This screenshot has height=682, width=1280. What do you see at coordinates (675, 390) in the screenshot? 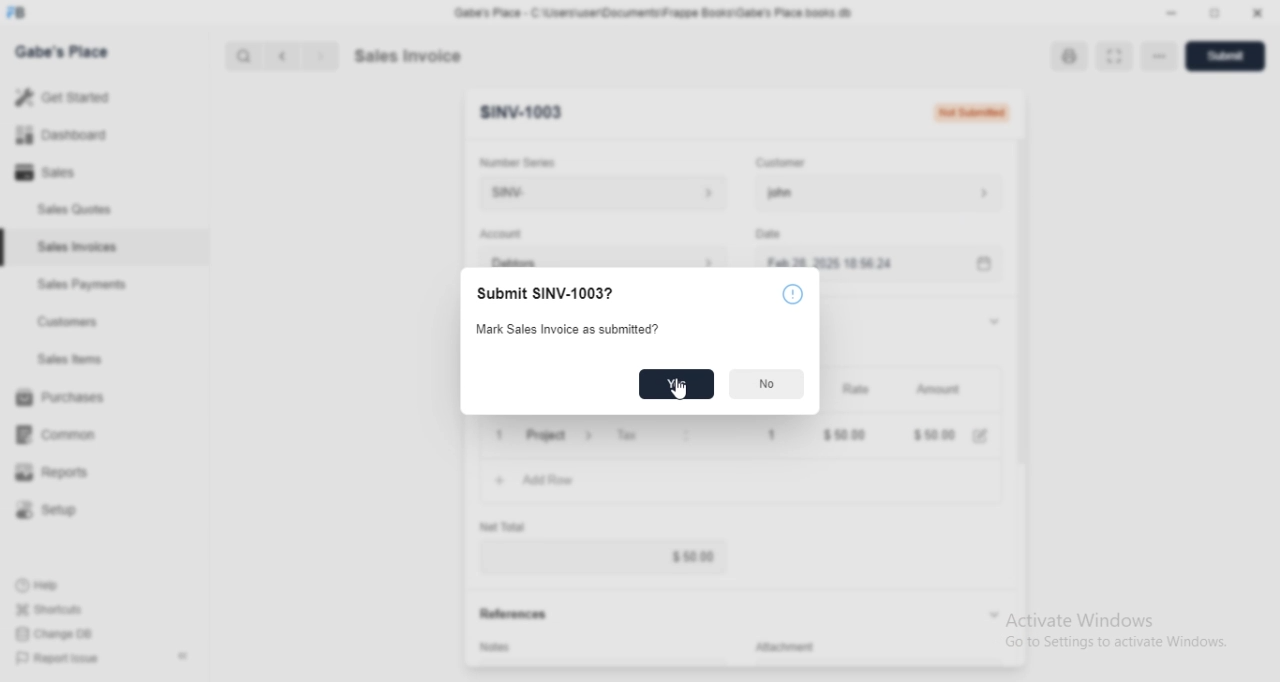
I see `cursor` at bounding box center [675, 390].